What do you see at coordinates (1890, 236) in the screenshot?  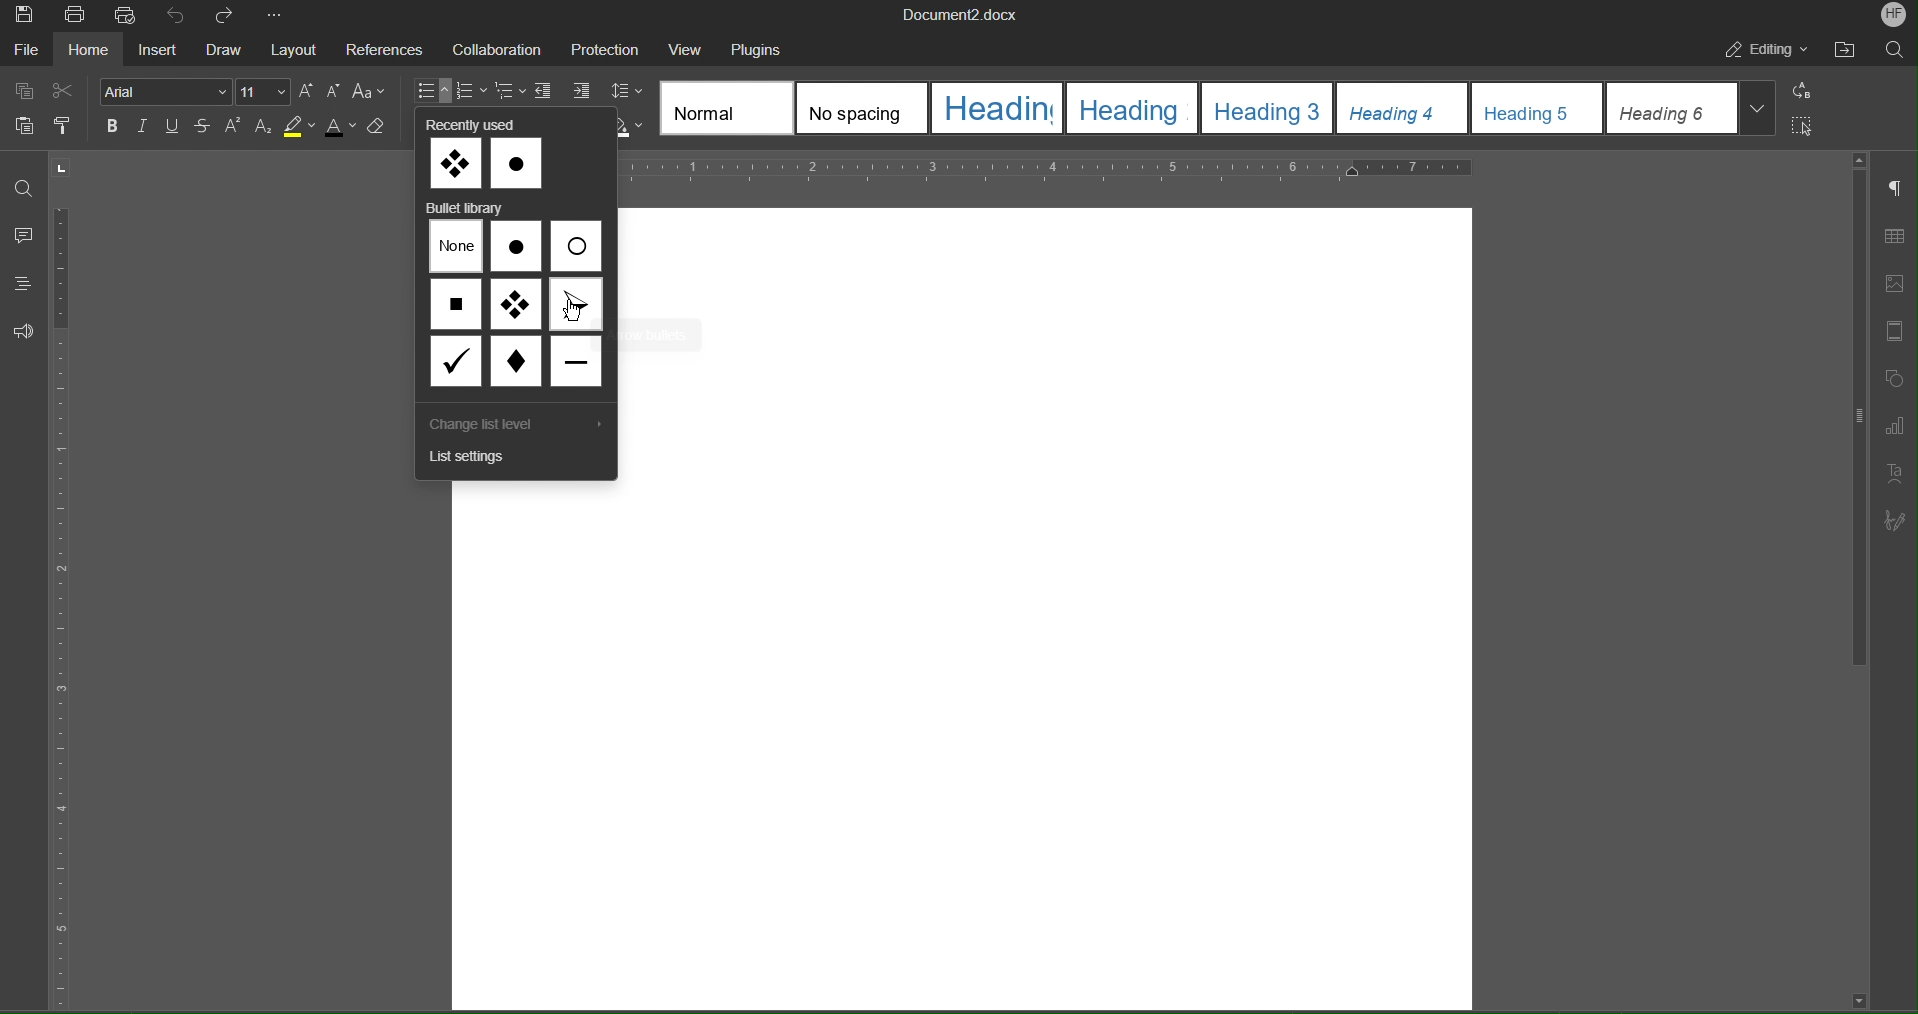 I see `Table Settings` at bounding box center [1890, 236].